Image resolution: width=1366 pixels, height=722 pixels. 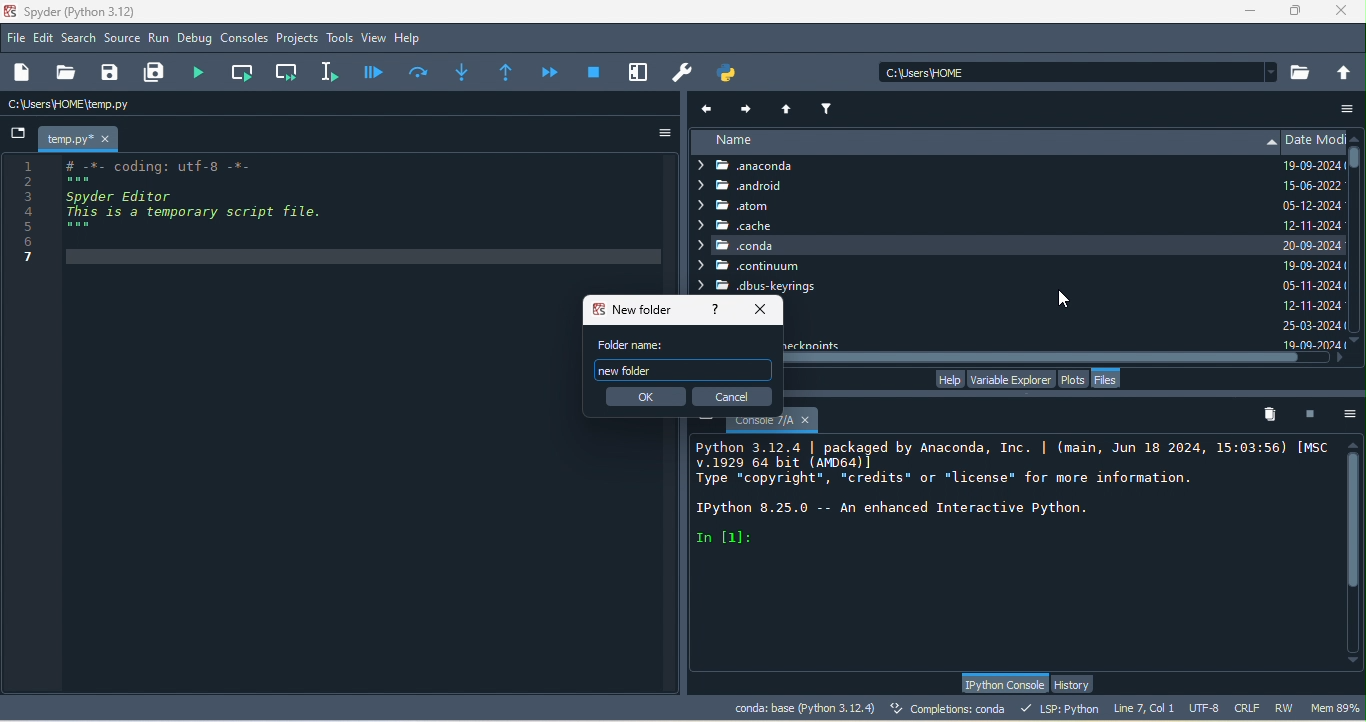 What do you see at coordinates (752, 266) in the screenshot?
I see `continuum` at bounding box center [752, 266].